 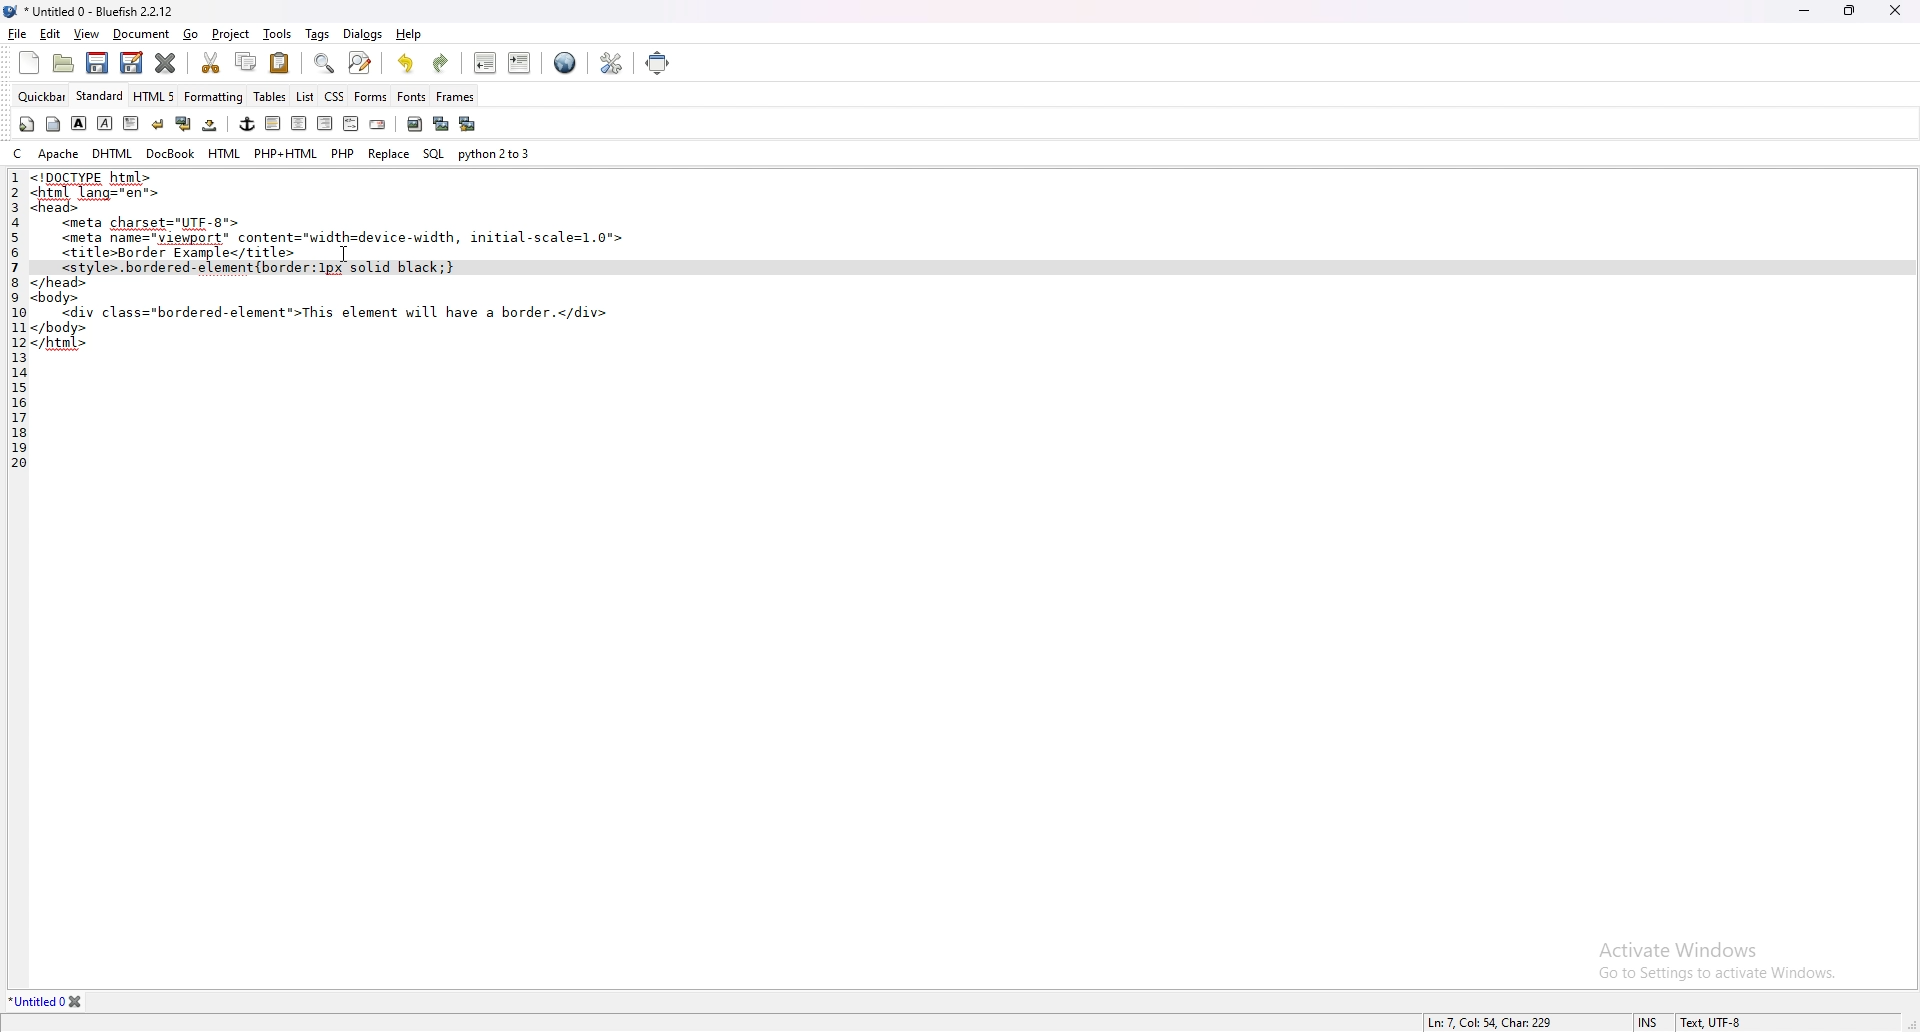 What do you see at coordinates (141, 35) in the screenshot?
I see `document` at bounding box center [141, 35].